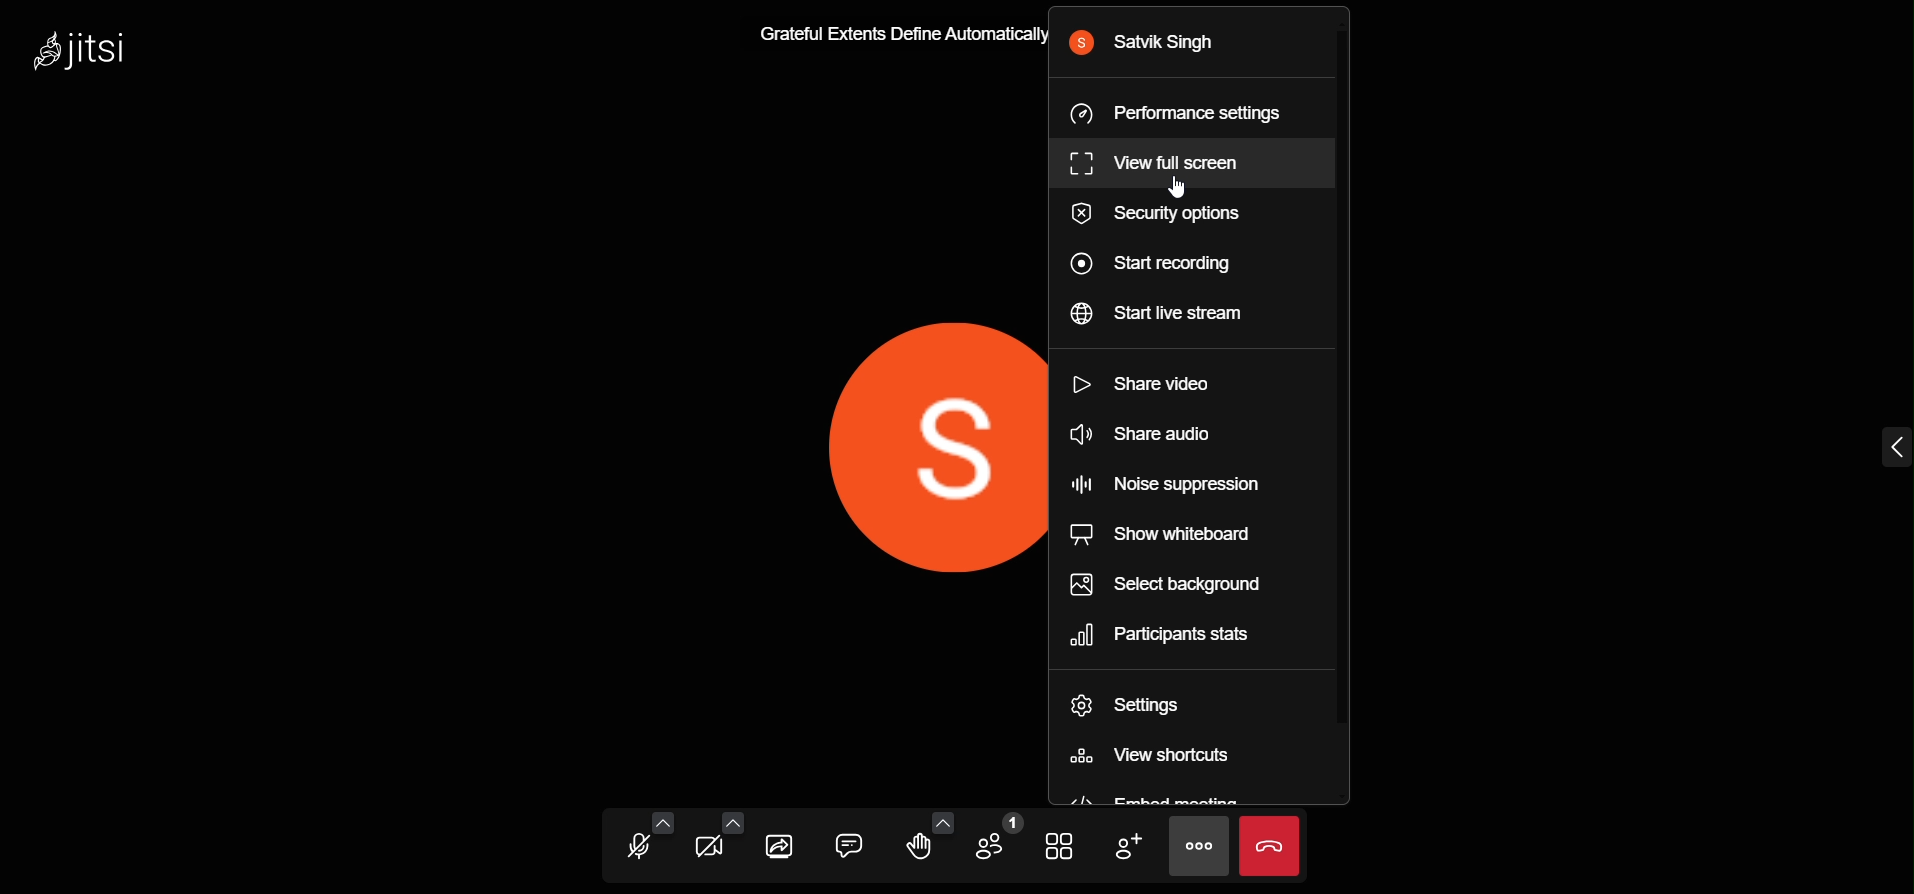  Describe the element at coordinates (995, 839) in the screenshot. I see `participants` at that location.